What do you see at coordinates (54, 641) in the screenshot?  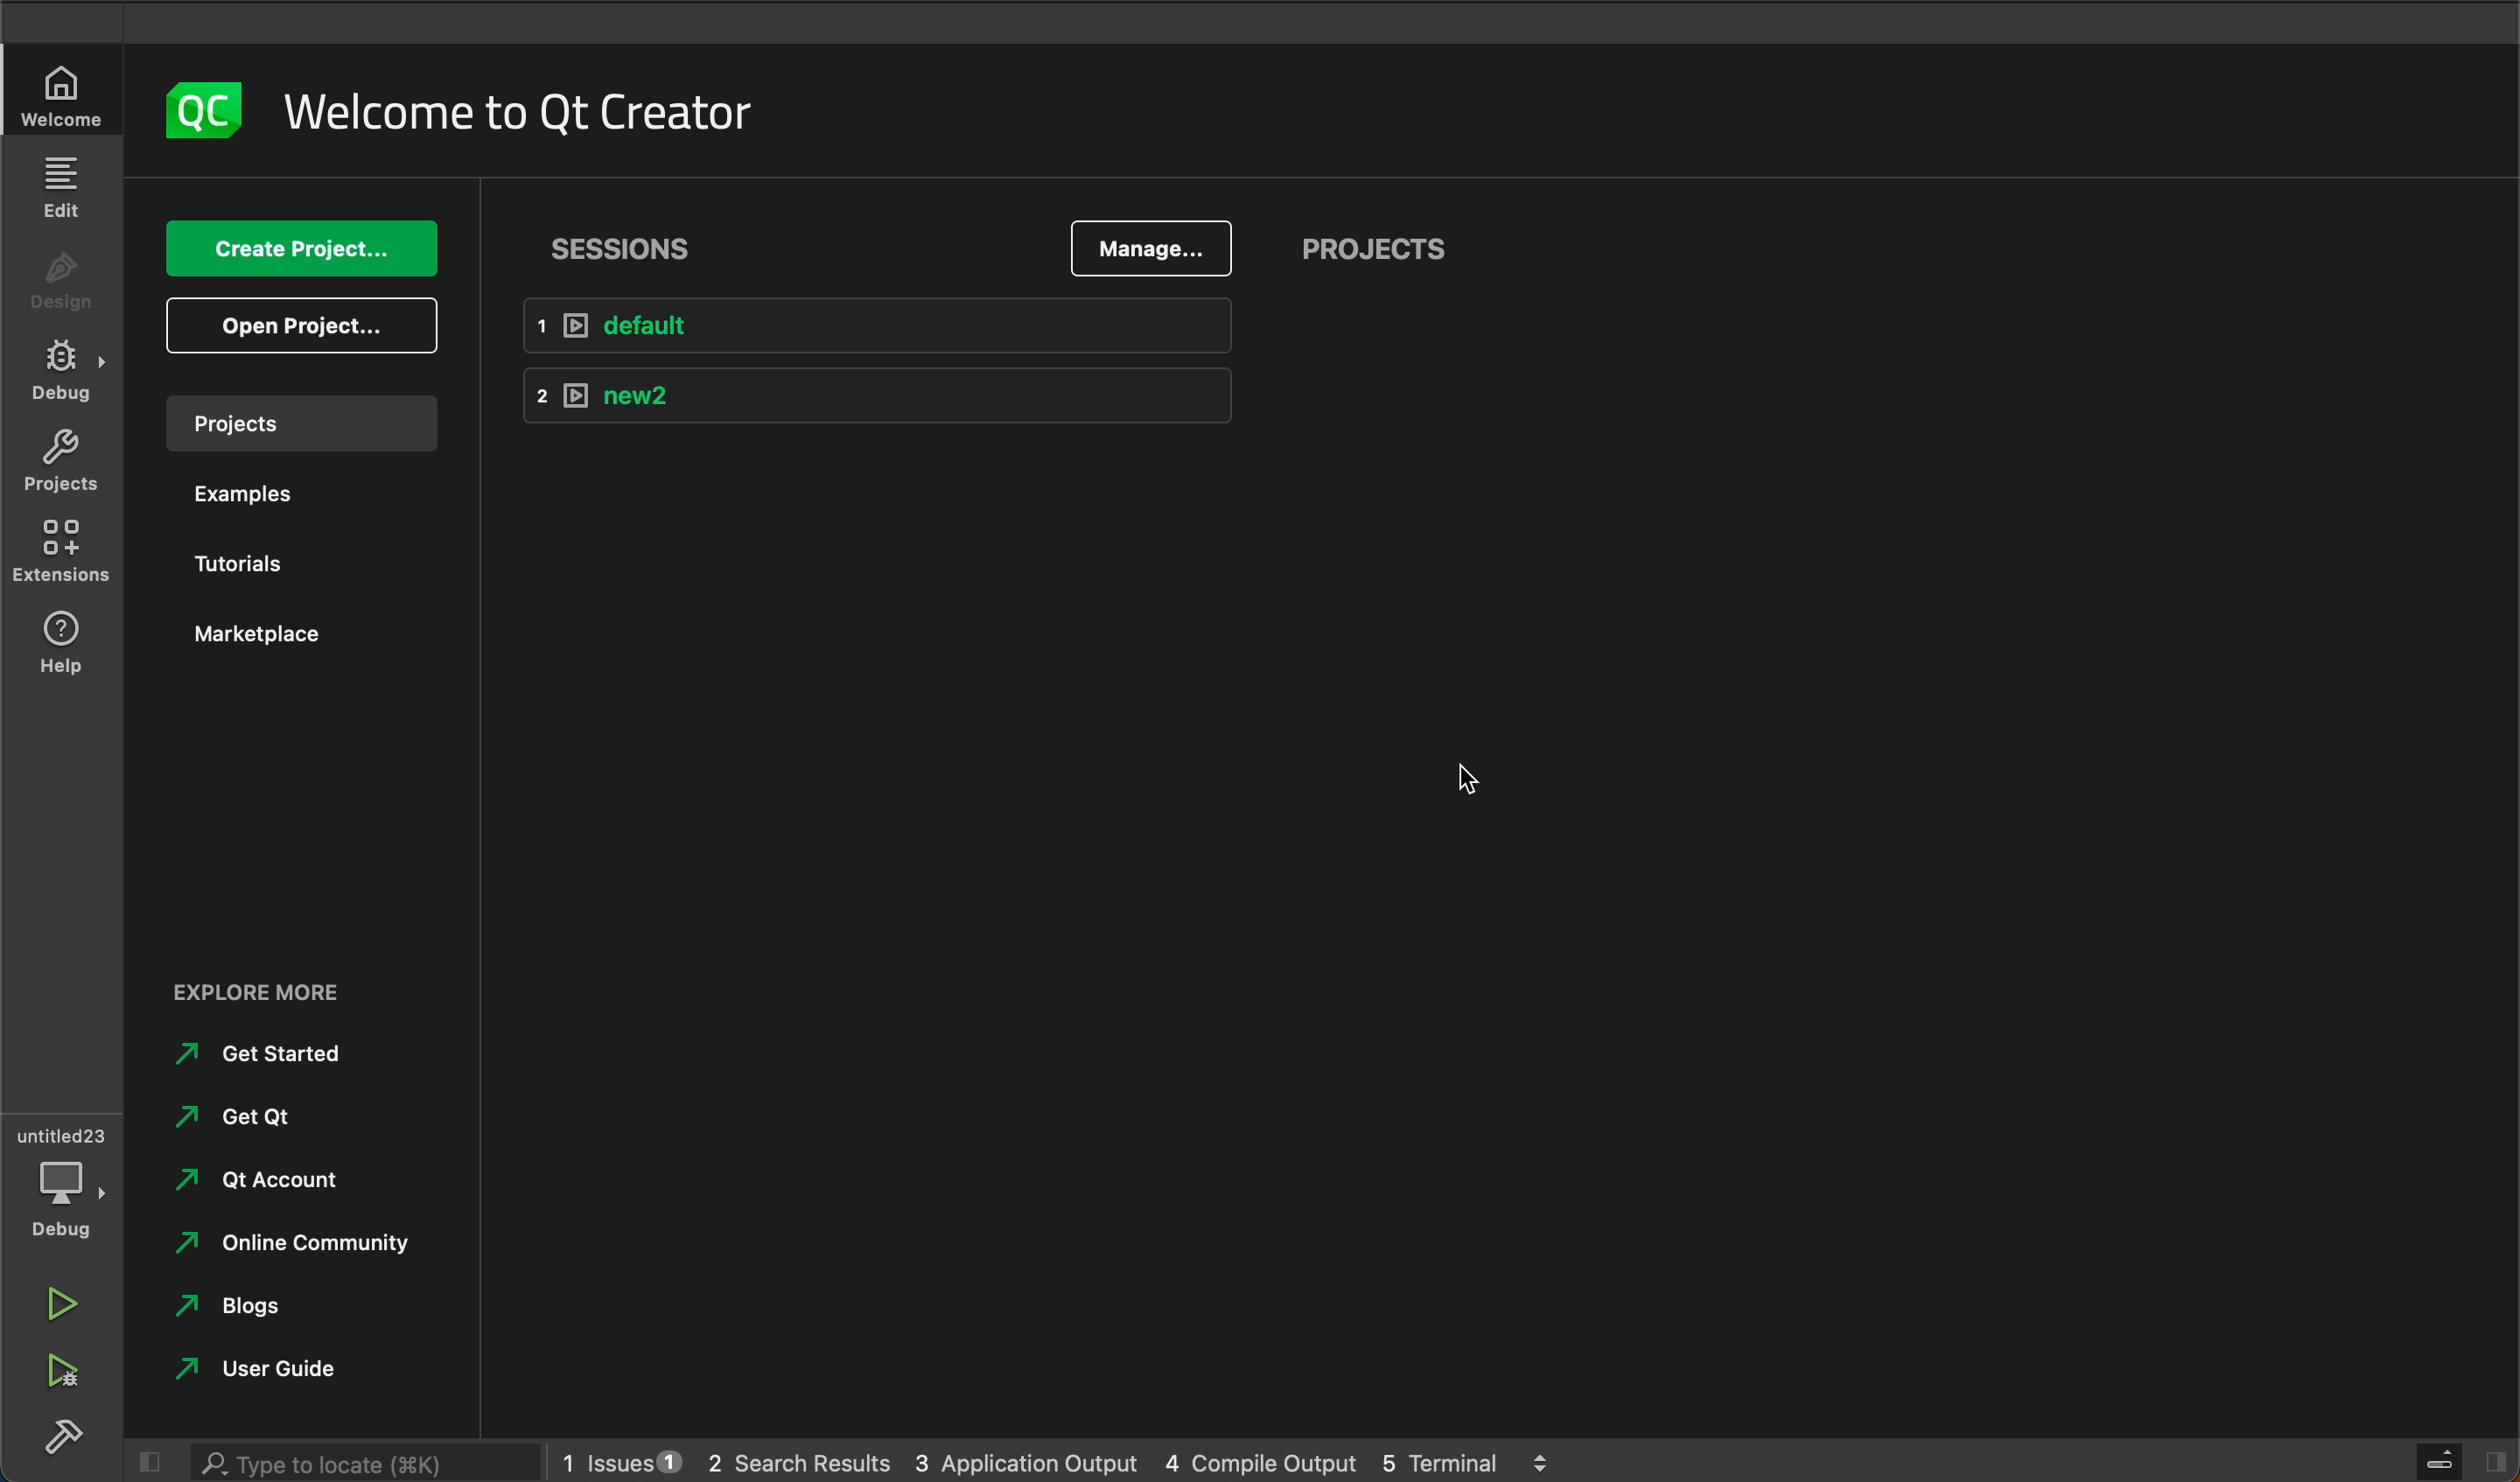 I see `help` at bounding box center [54, 641].